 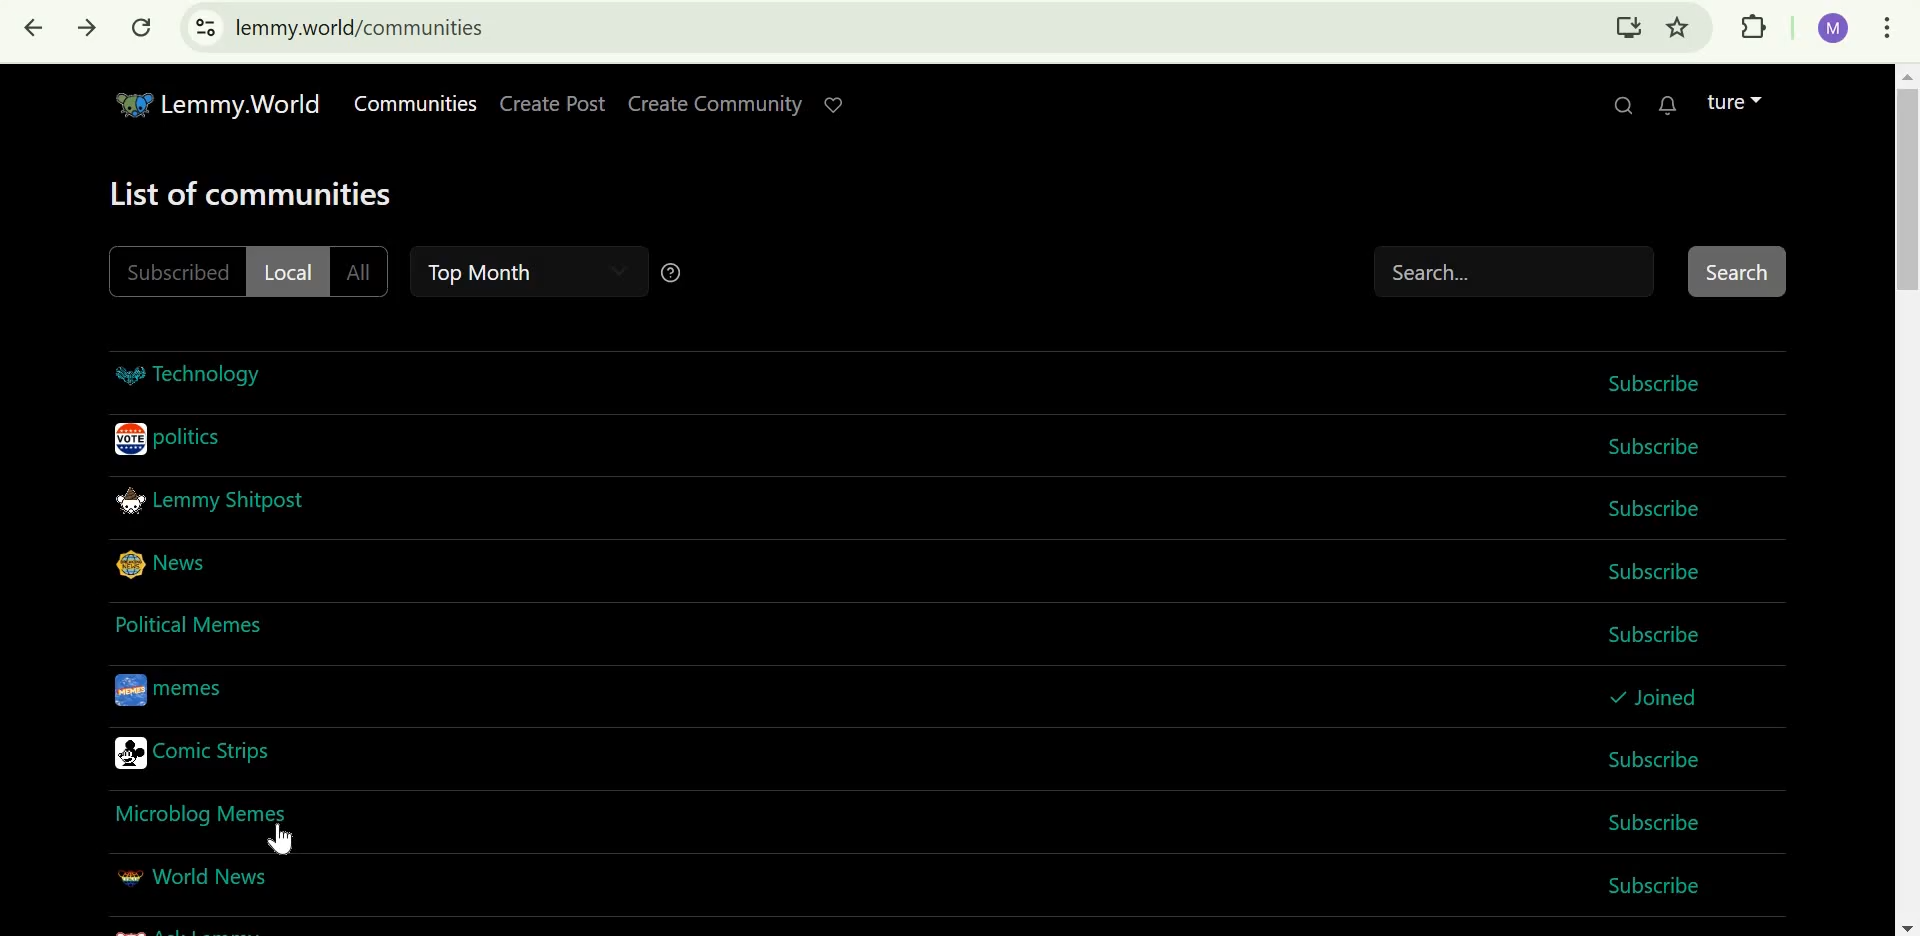 I want to click on Lemmy account, so click(x=1734, y=102).